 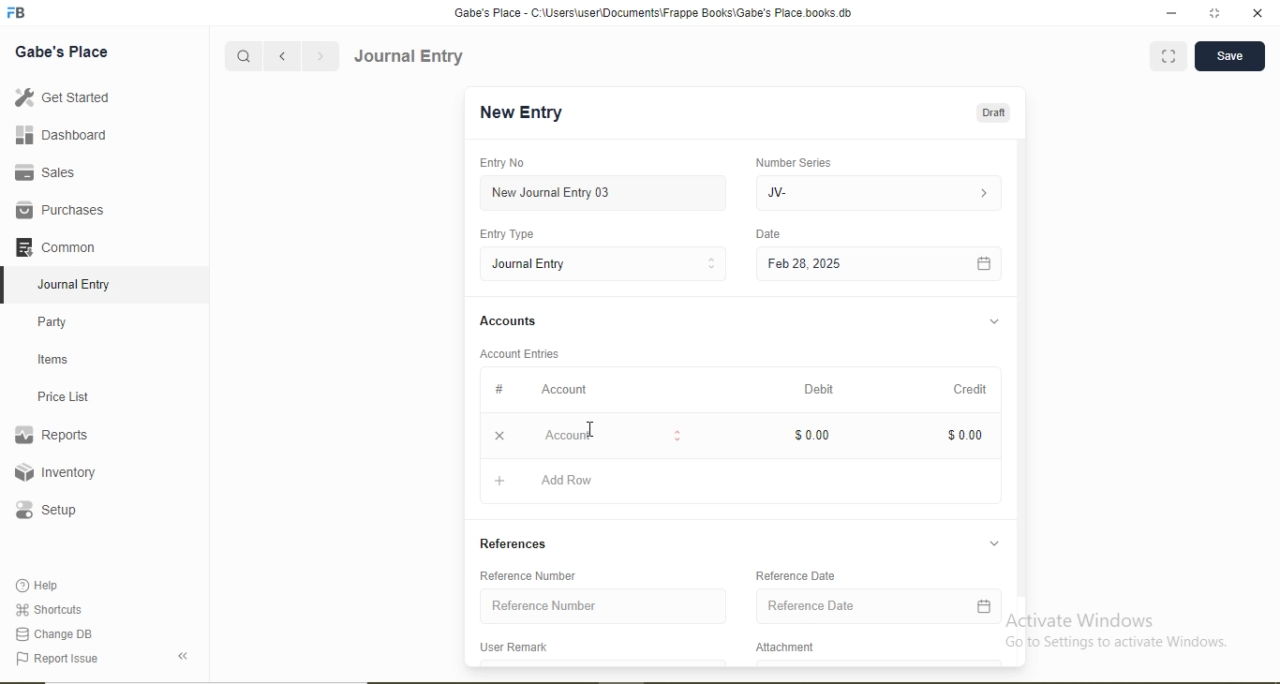 What do you see at coordinates (678, 437) in the screenshot?
I see `Stepper Buttons` at bounding box center [678, 437].